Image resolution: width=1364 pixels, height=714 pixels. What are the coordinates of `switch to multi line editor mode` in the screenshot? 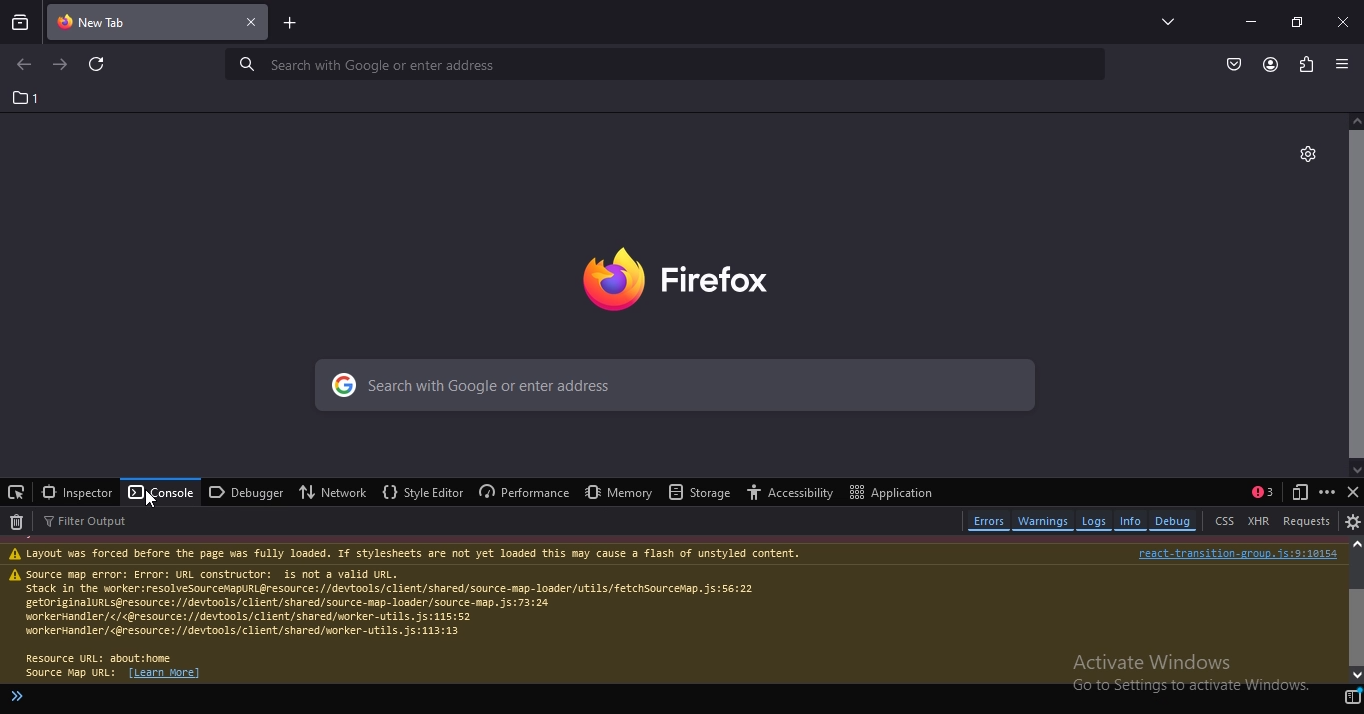 It's located at (1352, 700).